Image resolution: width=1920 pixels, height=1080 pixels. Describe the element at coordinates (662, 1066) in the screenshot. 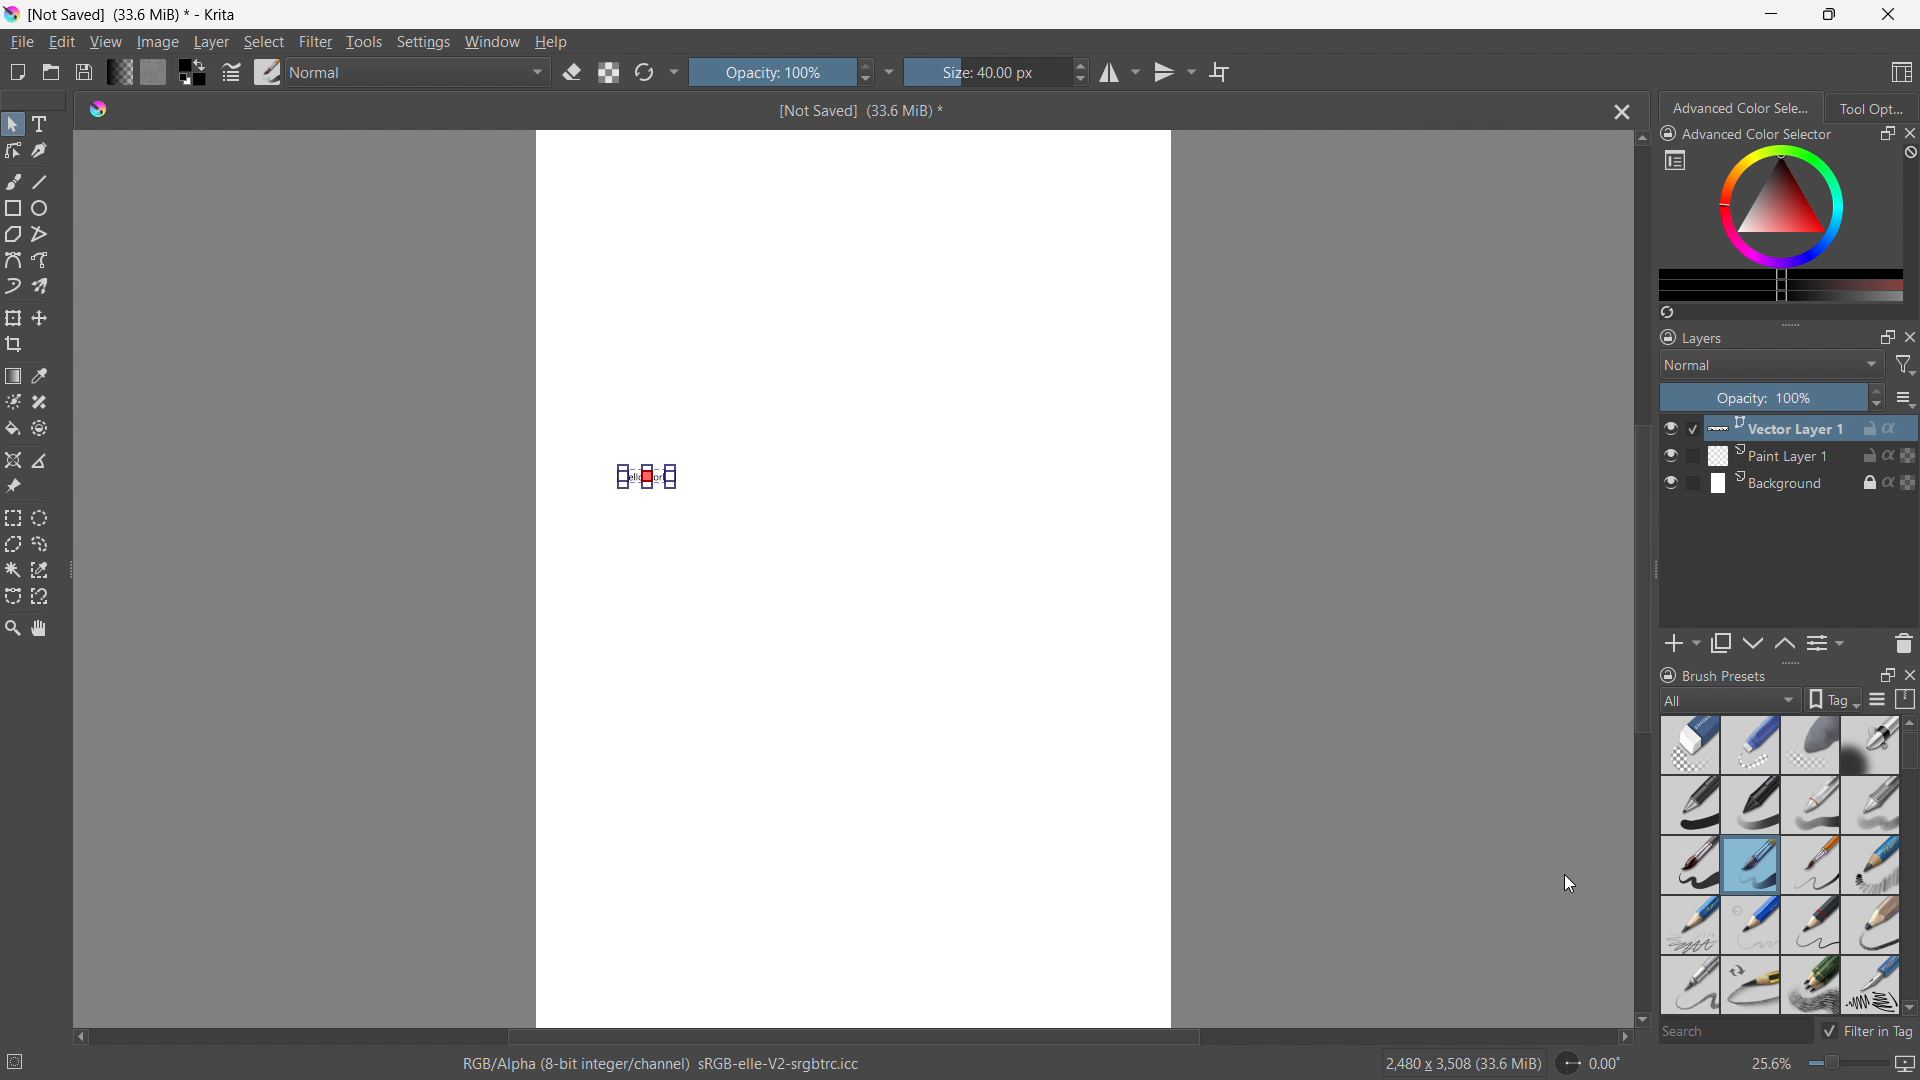

I see `RGB/ Alpha (8- bit integer/ channel)` at that location.